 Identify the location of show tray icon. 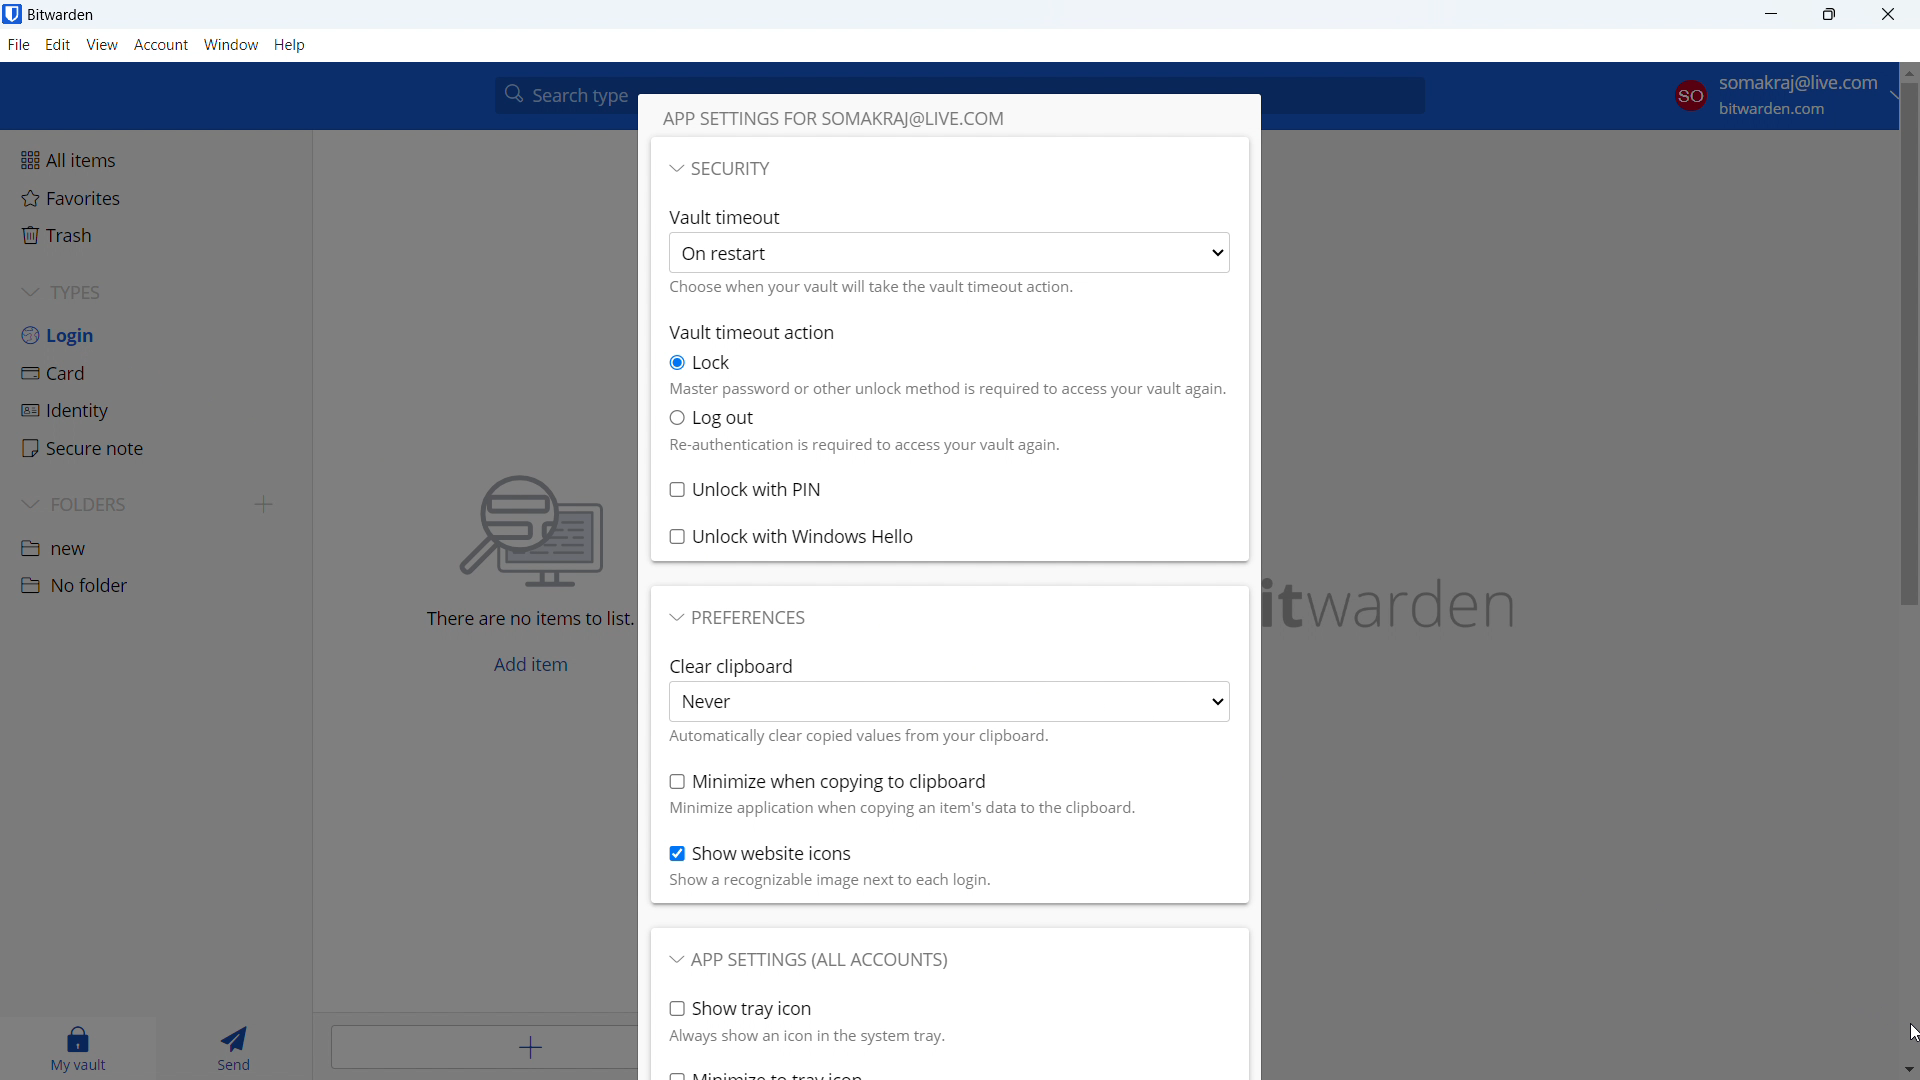
(948, 1023).